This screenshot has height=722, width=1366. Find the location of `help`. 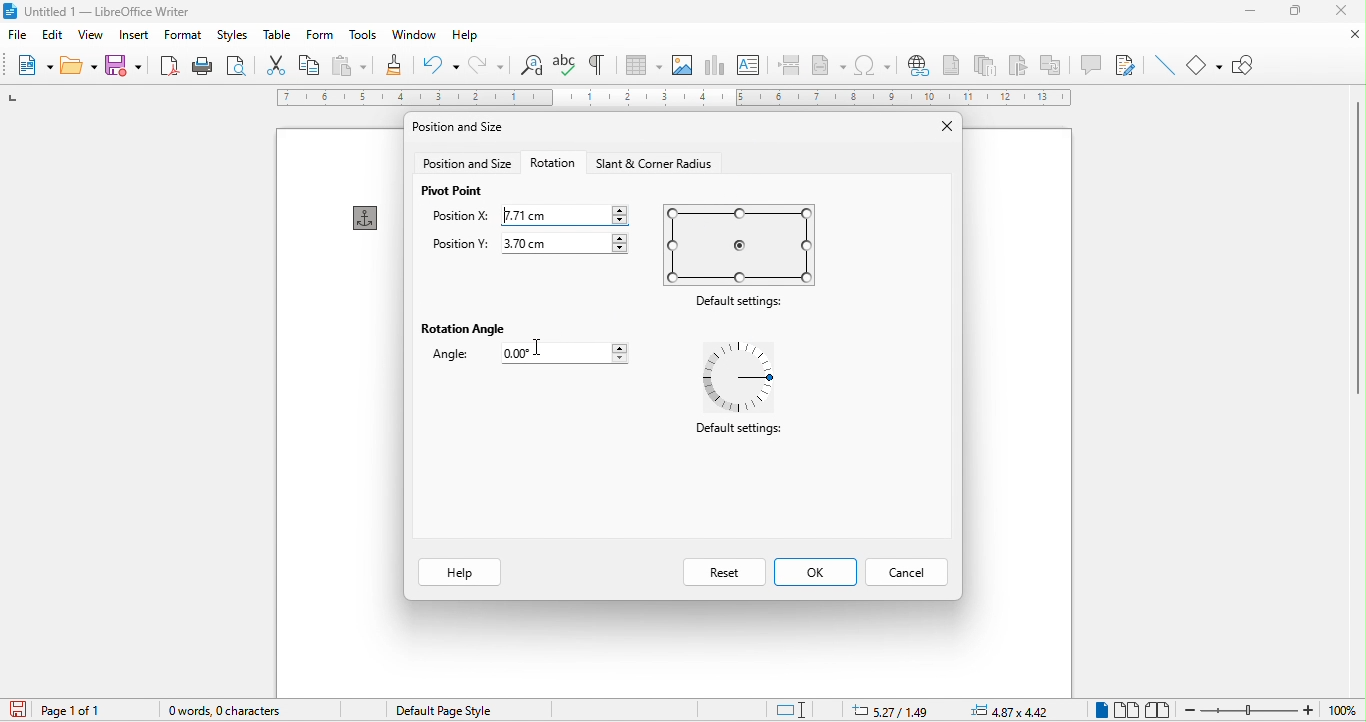

help is located at coordinates (461, 573).